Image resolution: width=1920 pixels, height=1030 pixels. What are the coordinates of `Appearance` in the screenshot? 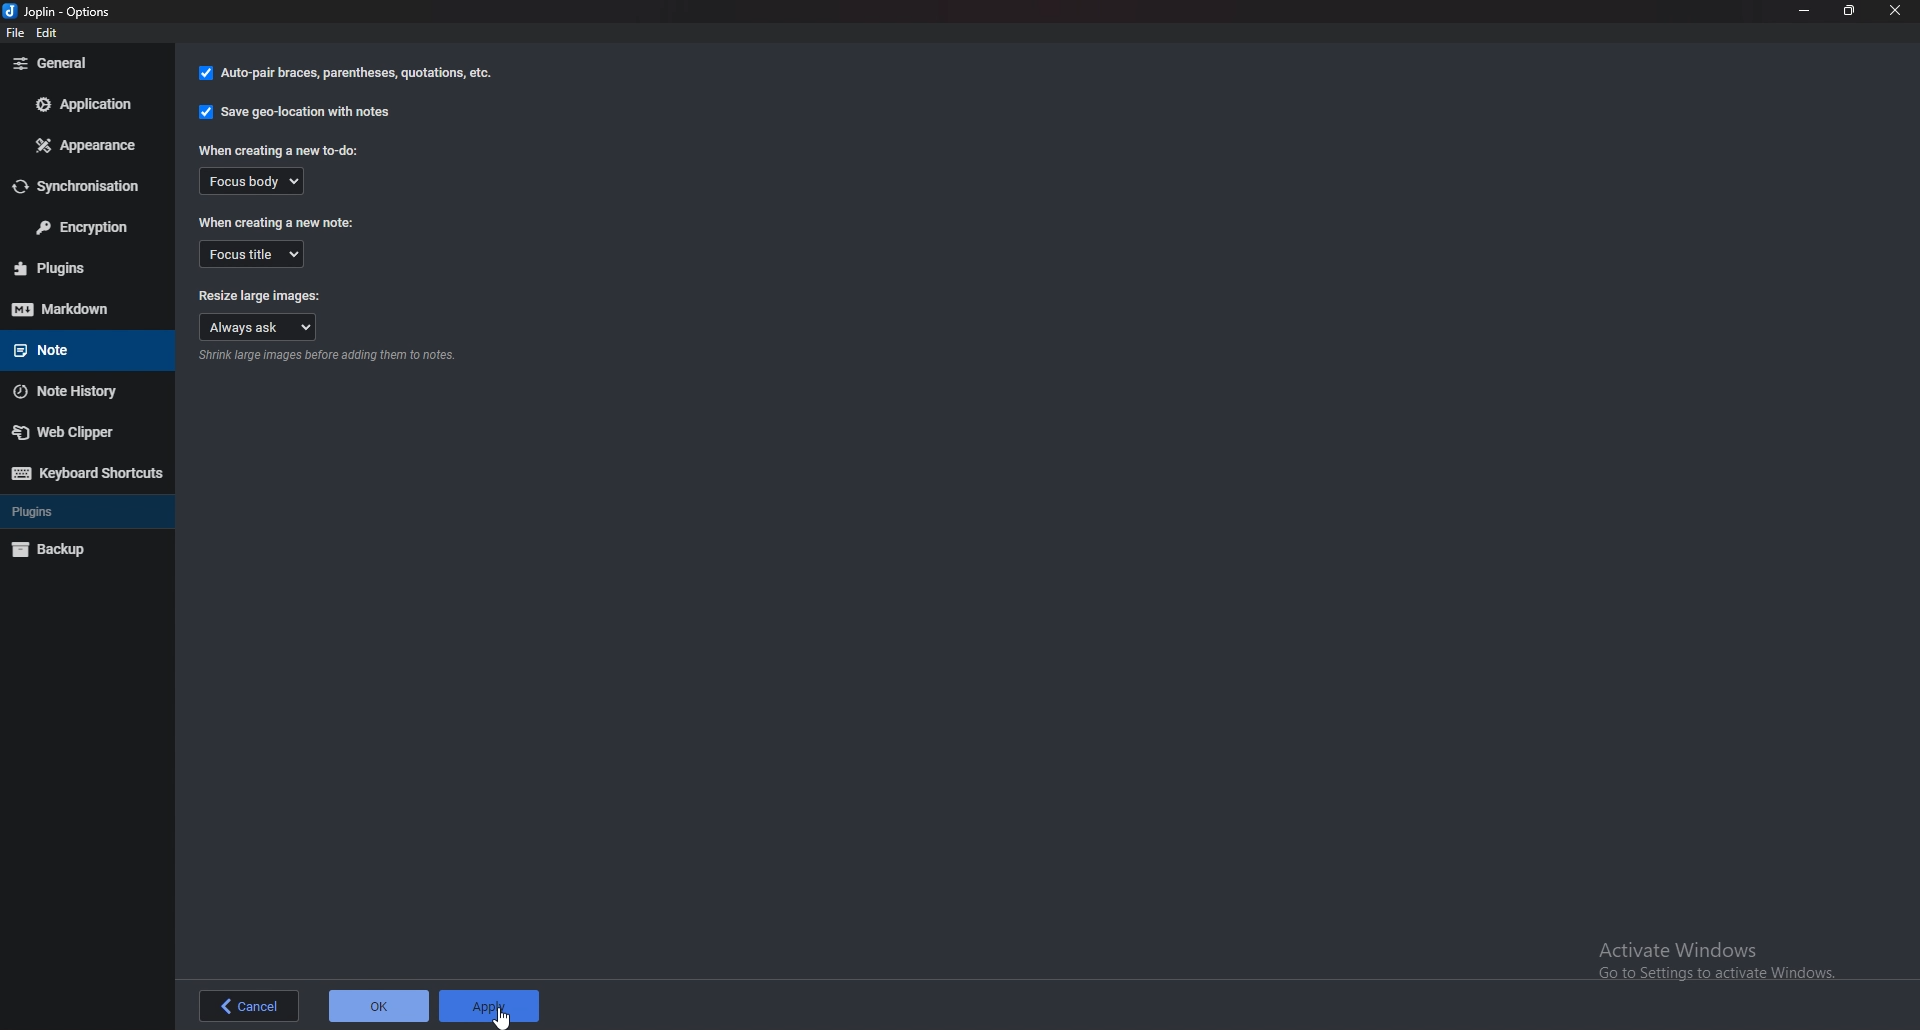 It's located at (83, 148).